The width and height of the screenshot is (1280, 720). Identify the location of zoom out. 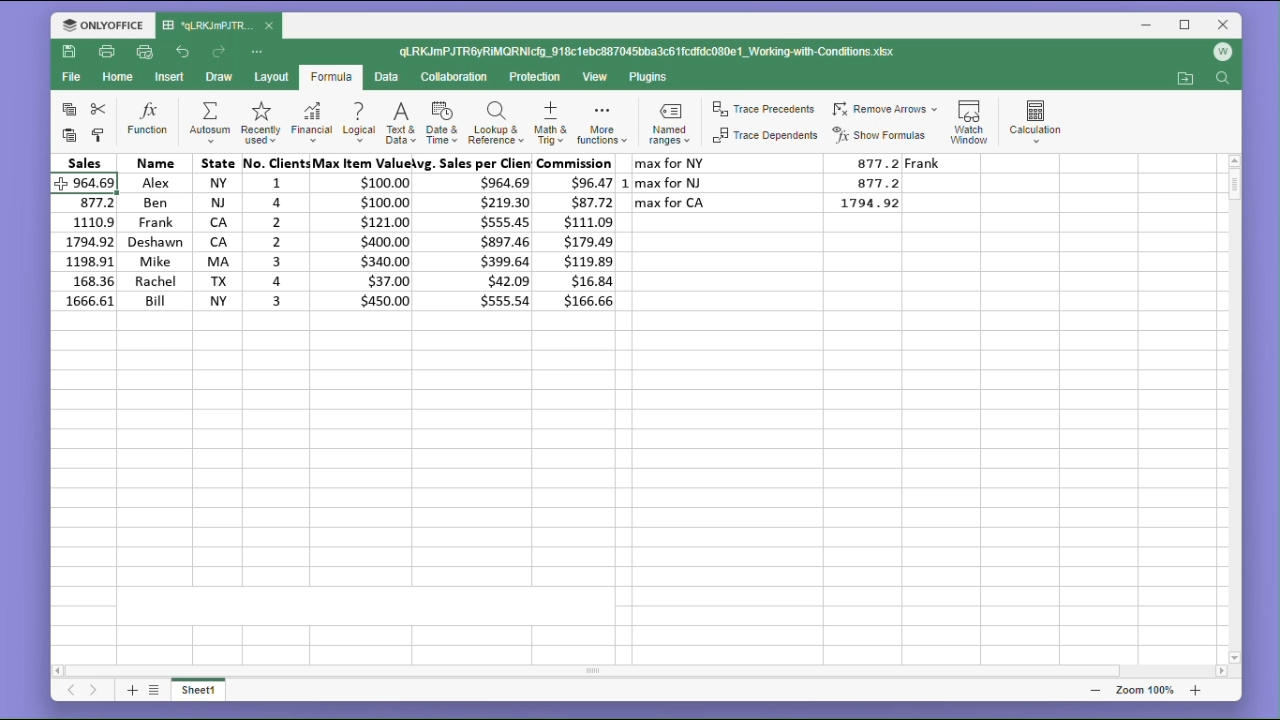
(1095, 690).